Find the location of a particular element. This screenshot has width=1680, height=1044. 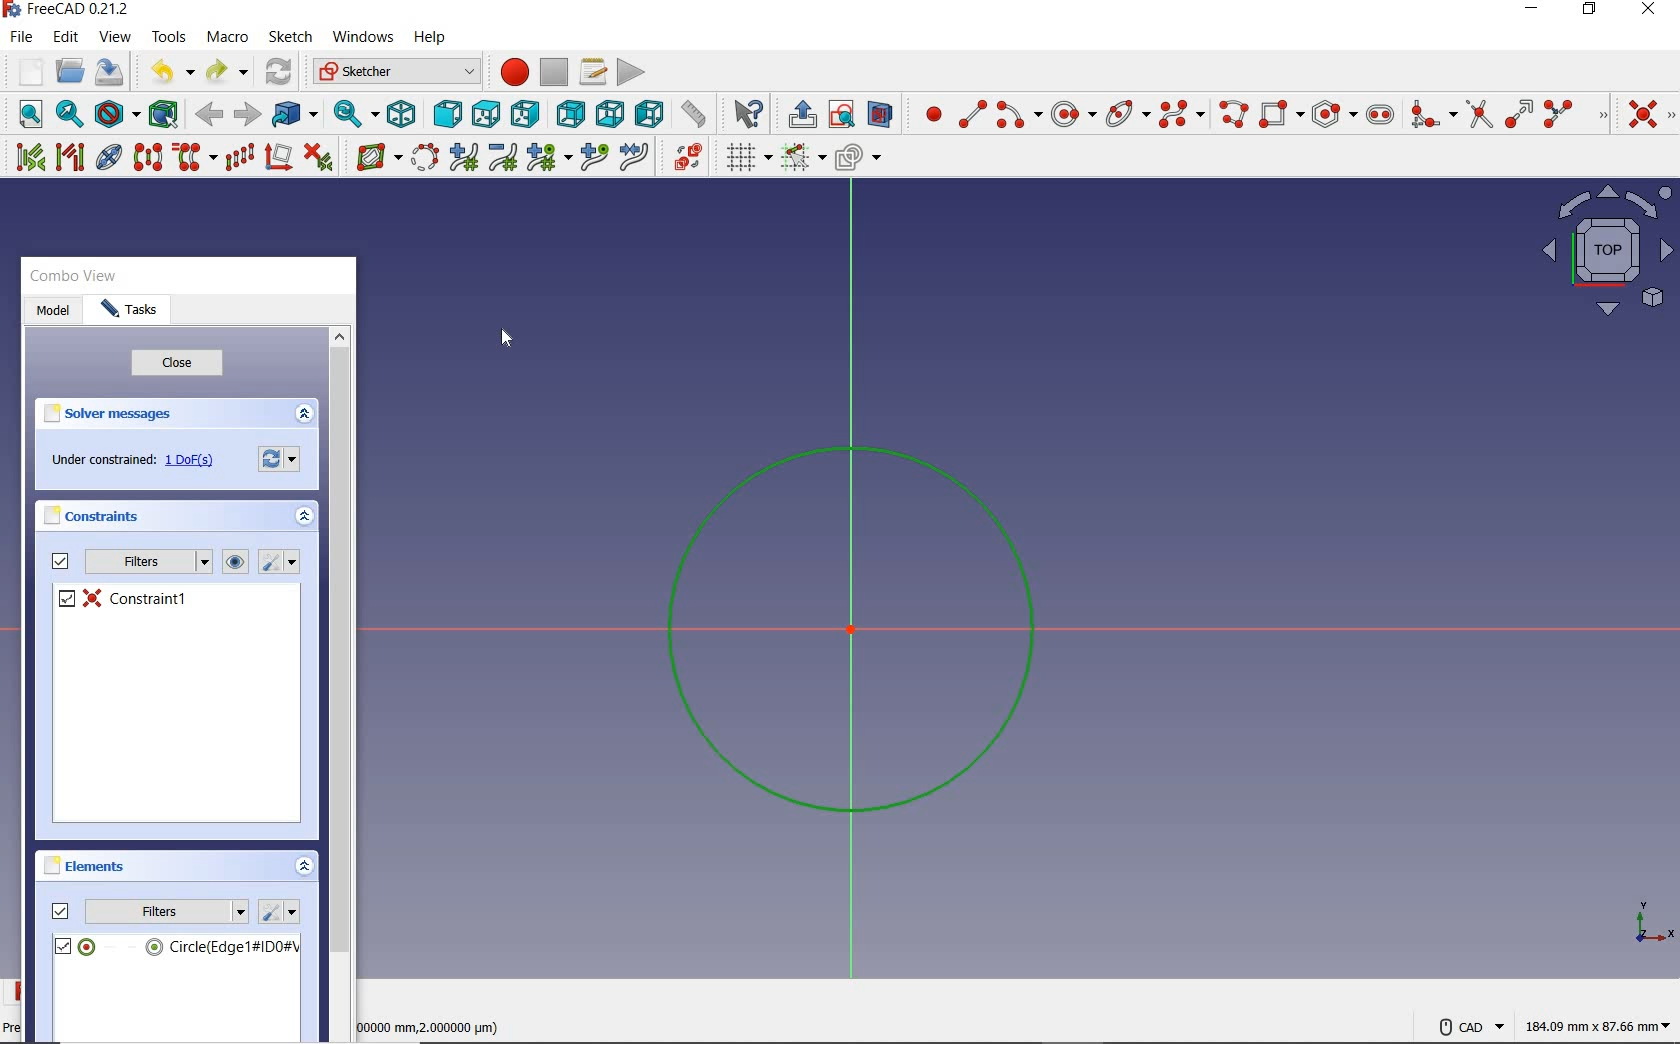

edit is located at coordinates (66, 37).